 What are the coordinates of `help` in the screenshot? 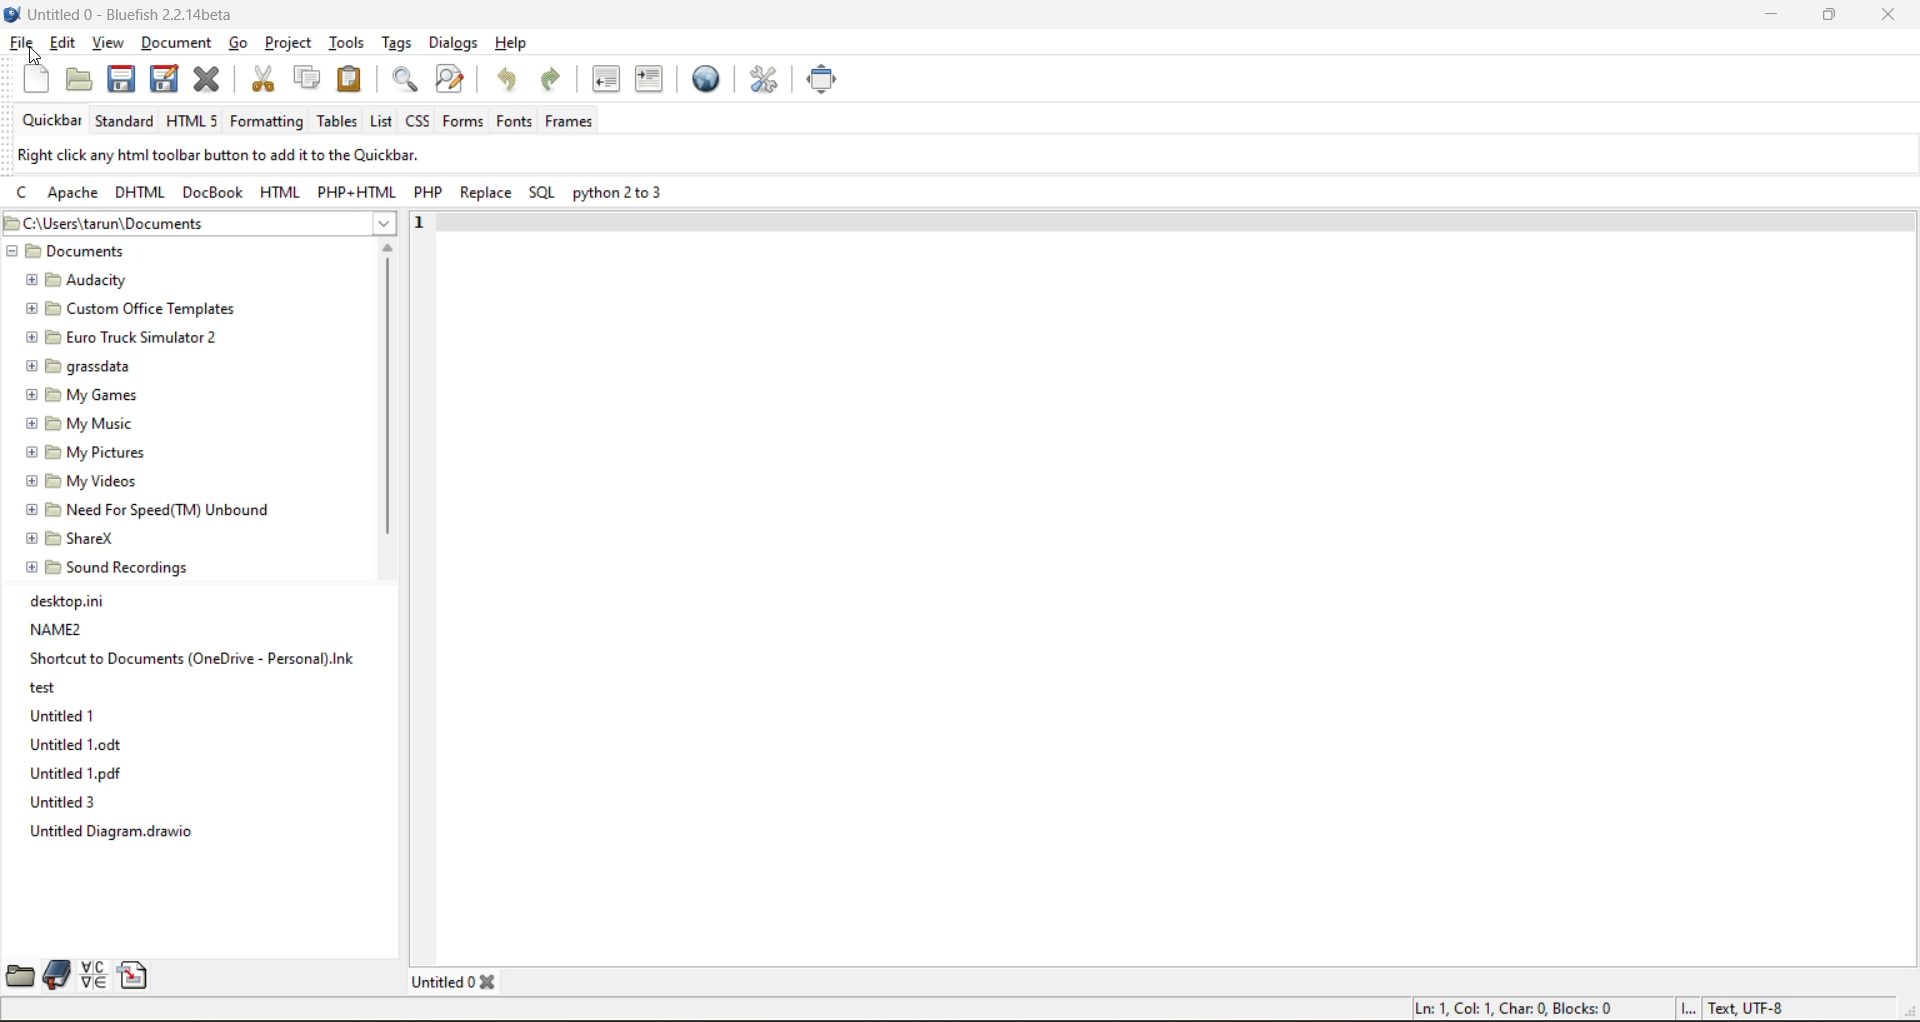 It's located at (515, 43).